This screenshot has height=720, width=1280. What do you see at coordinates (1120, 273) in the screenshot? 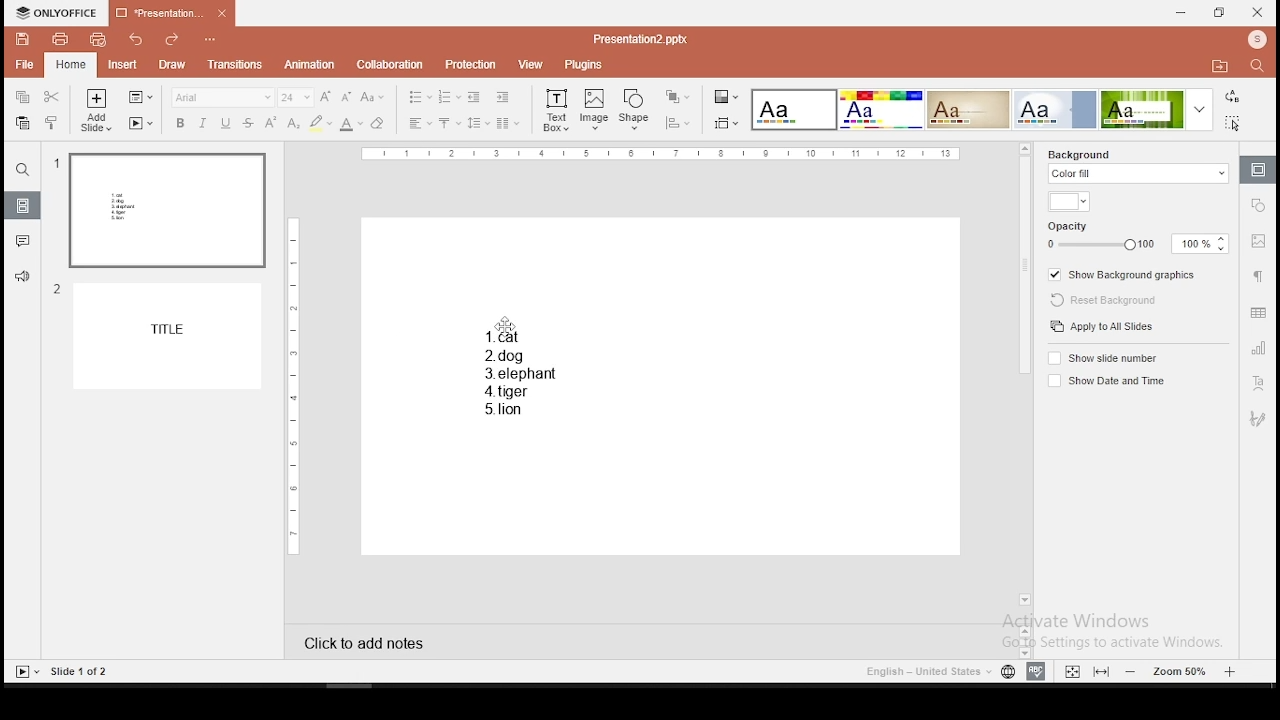
I see `show background graphics on/off` at bounding box center [1120, 273].